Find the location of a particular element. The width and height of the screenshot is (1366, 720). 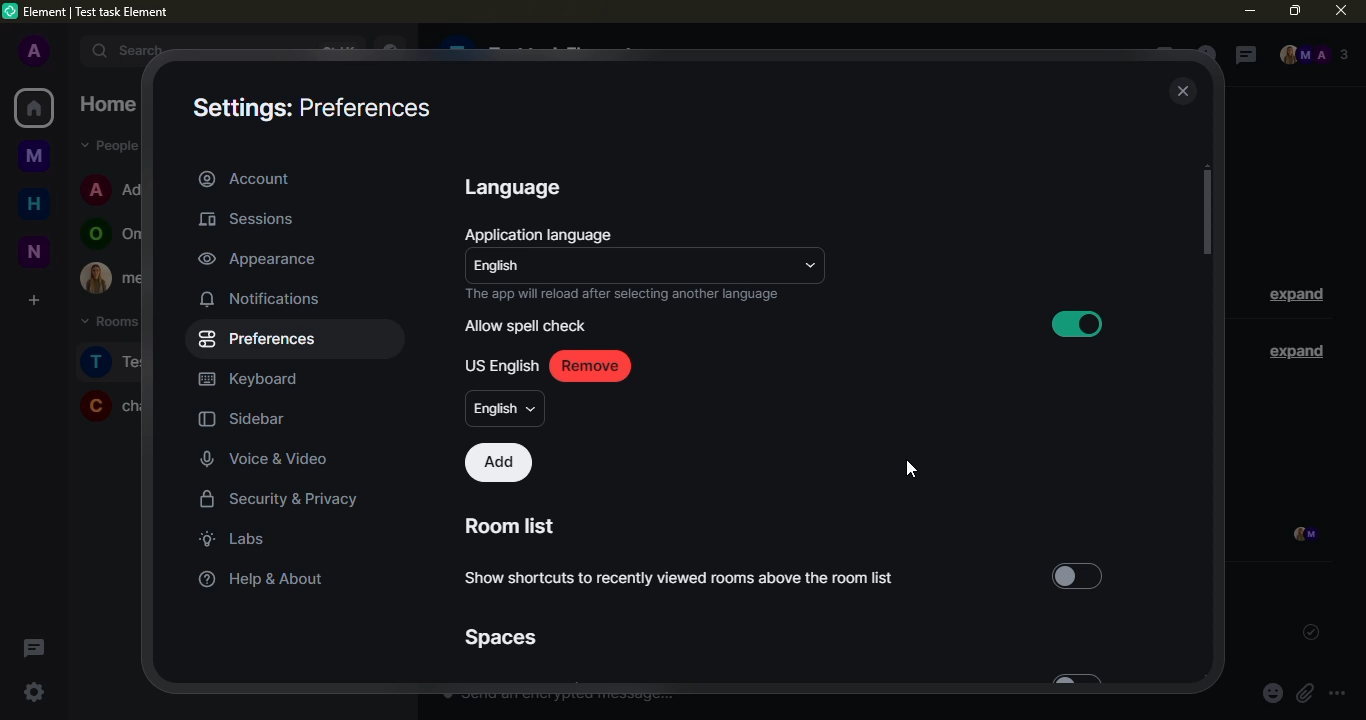

emoji is located at coordinates (1272, 694).